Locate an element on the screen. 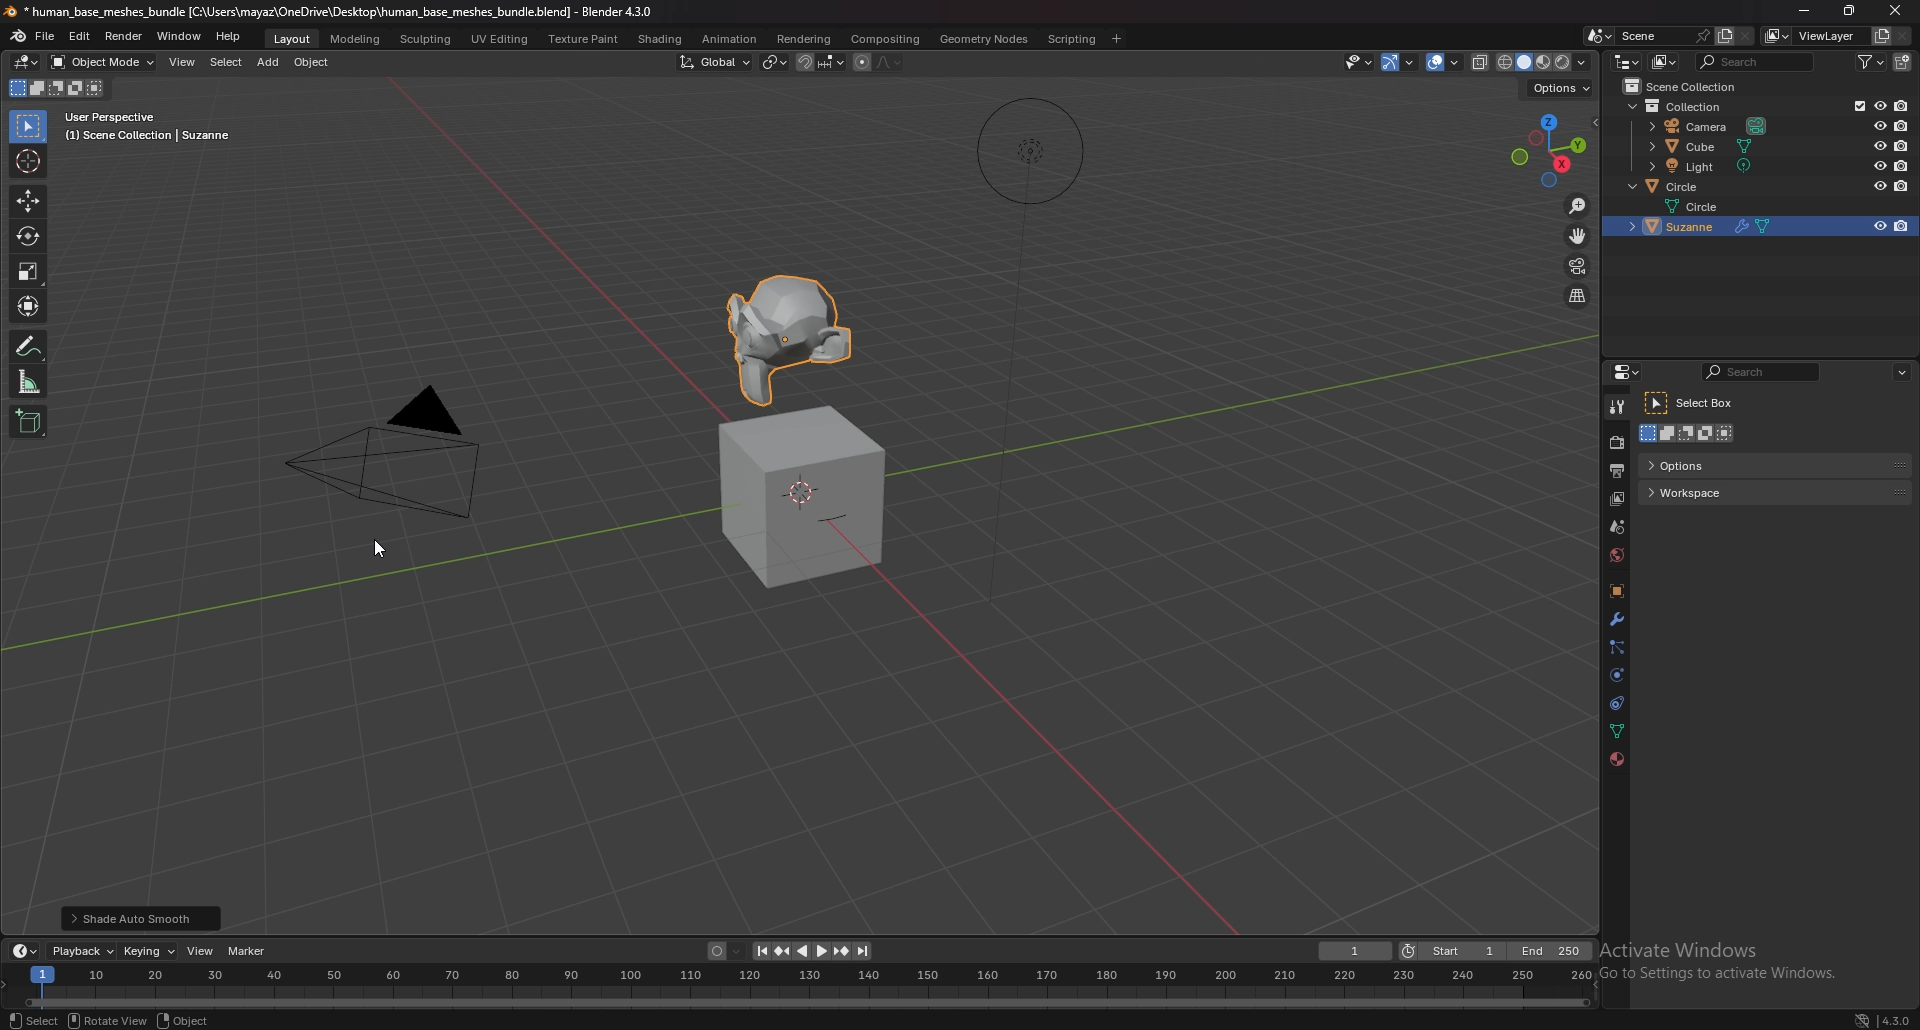 This screenshot has height=1030, width=1920. rendering is located at coordinates (805, 39).